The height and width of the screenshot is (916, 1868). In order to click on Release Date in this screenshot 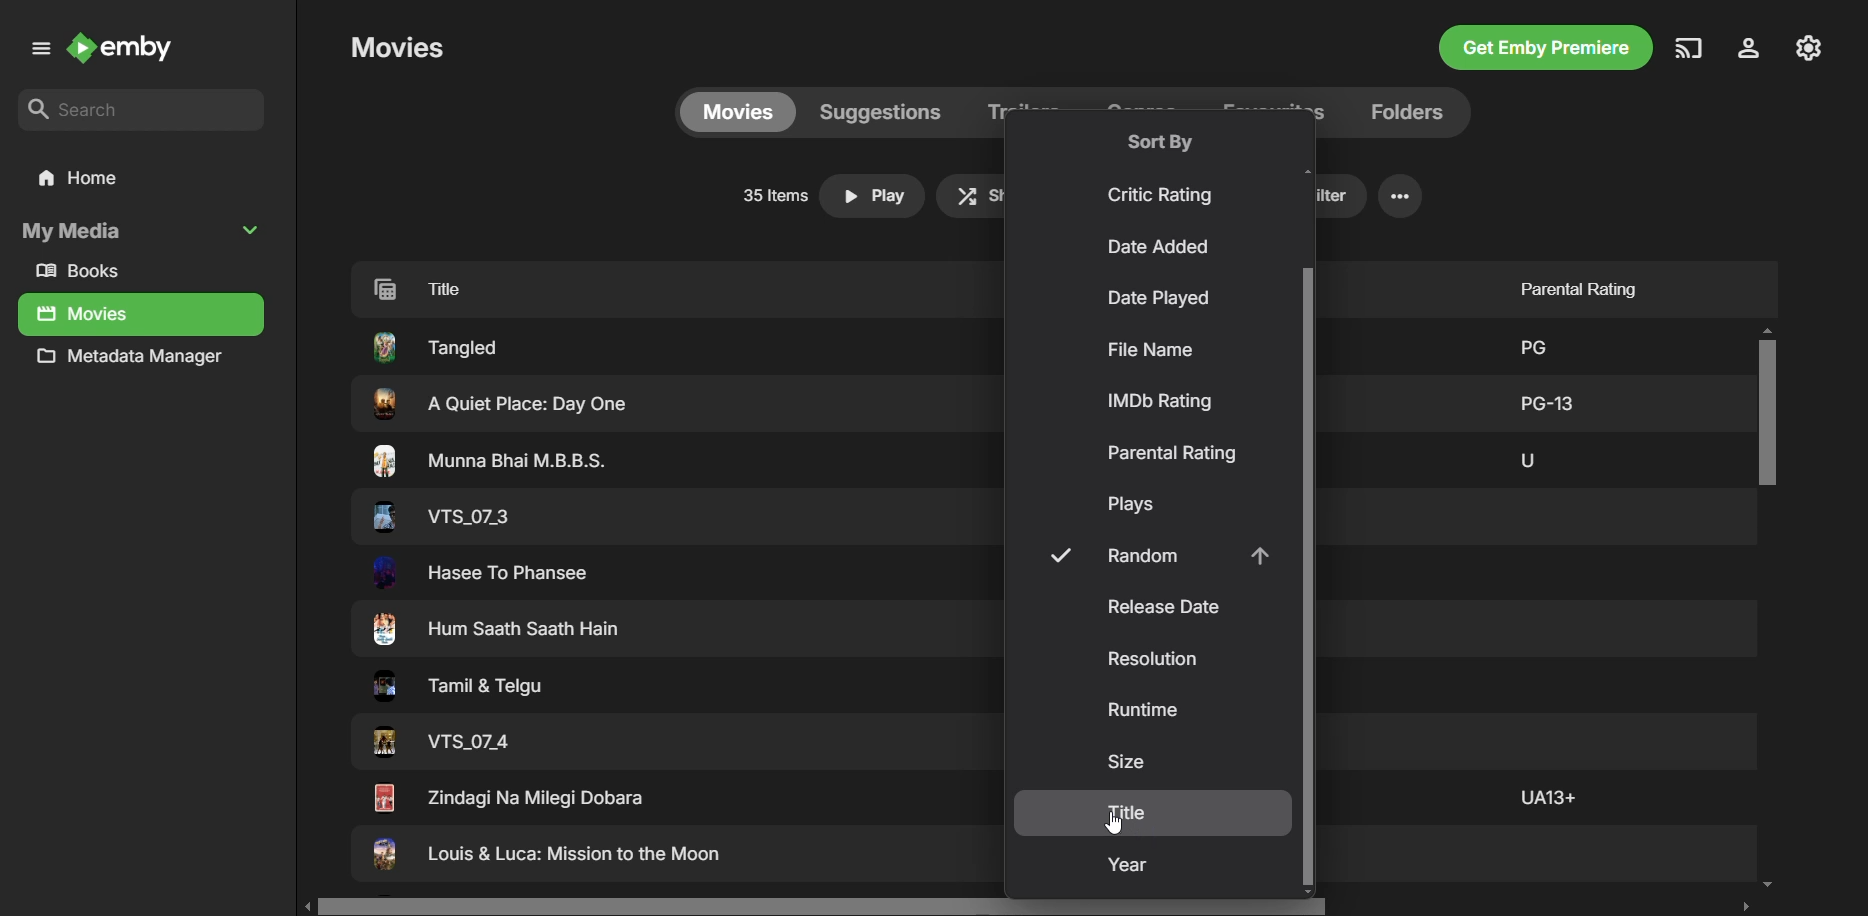, I will do `click(1161, 607)`.